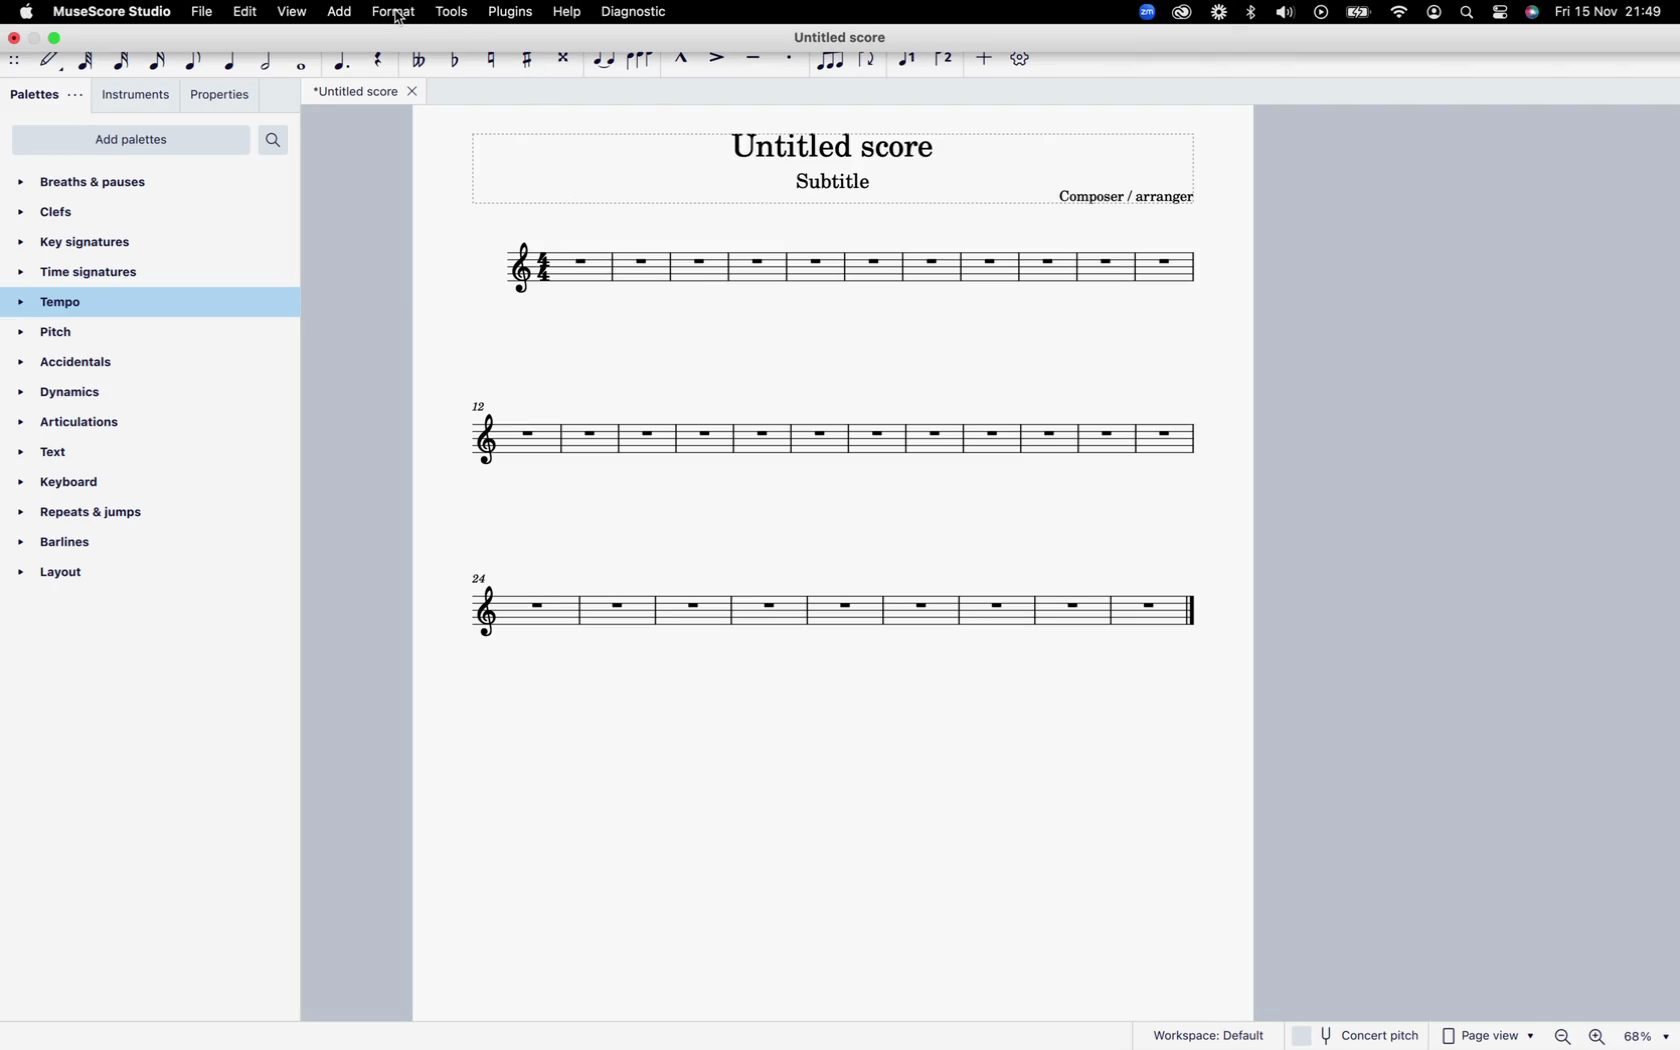 The height and width of the screenshot is (1050, 1680). What do you see at coordinates (492, 61) in the screenshot?
I see `toggle natural` at bounding box center [492, 61].